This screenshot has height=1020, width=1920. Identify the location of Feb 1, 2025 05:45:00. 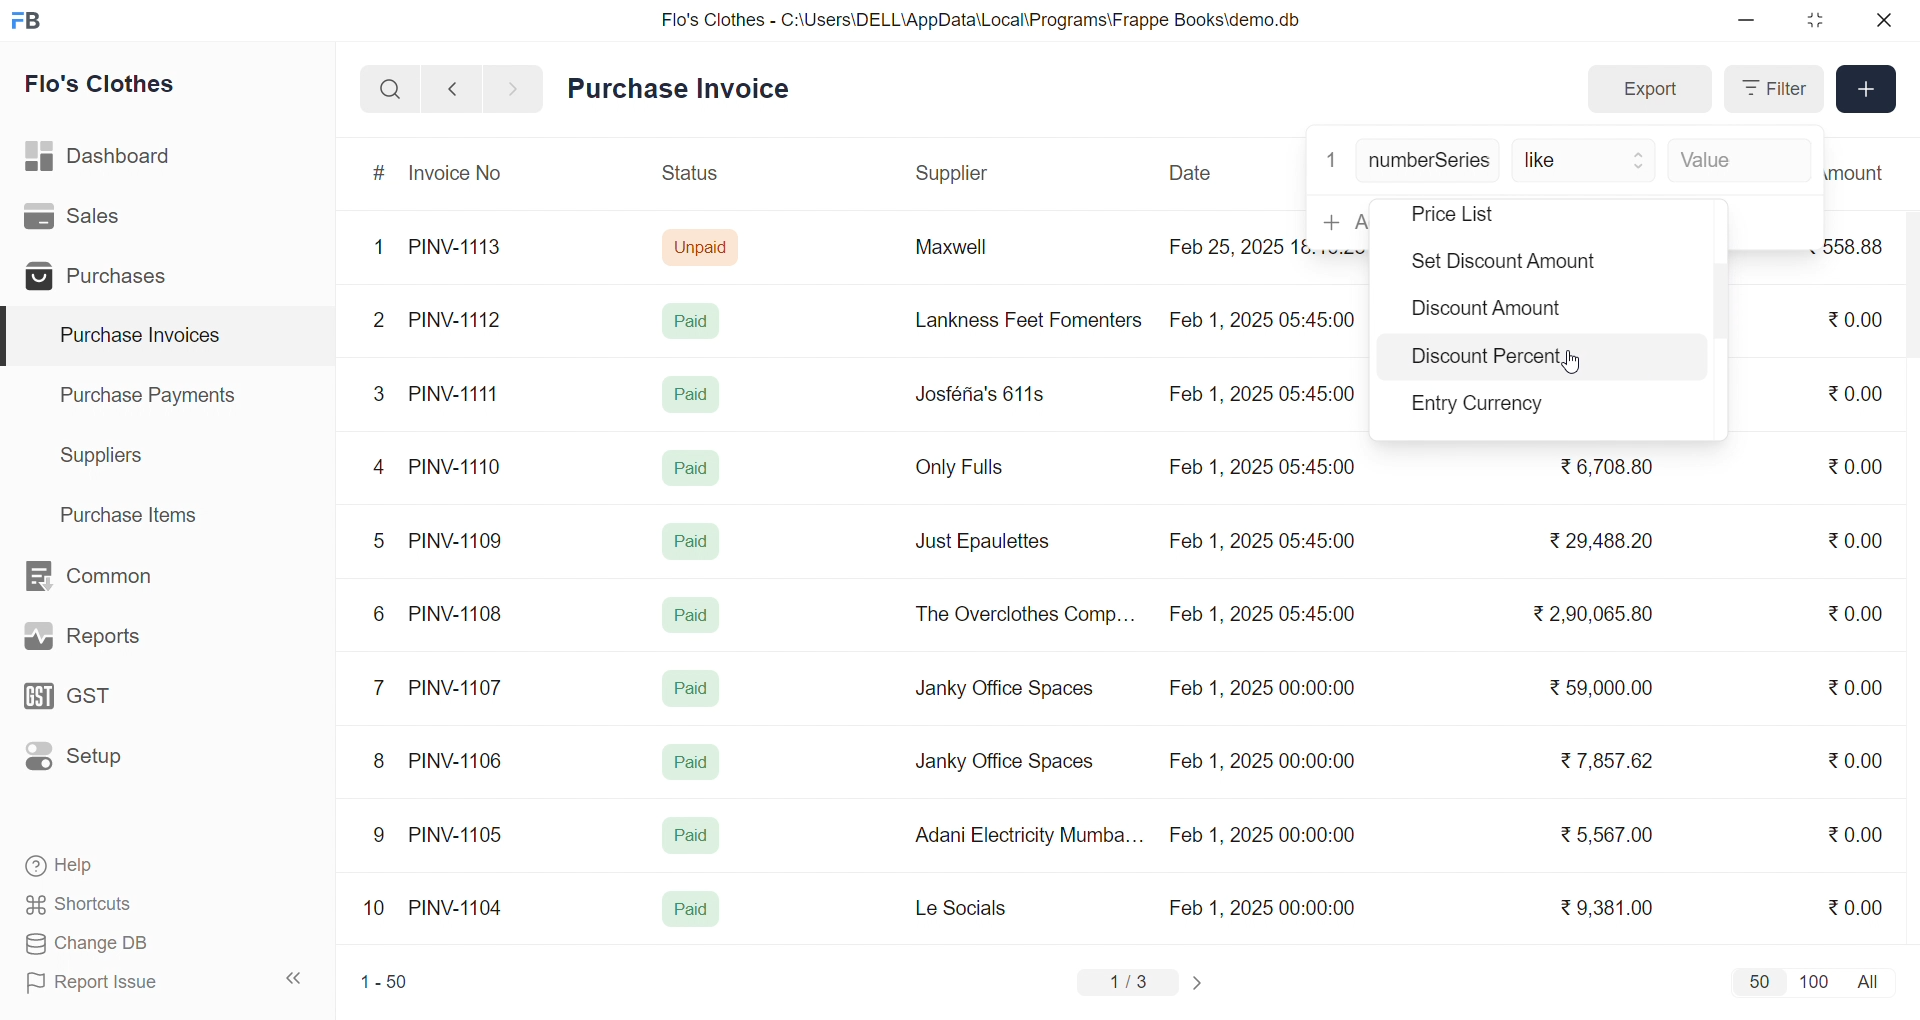
(1265, 468).